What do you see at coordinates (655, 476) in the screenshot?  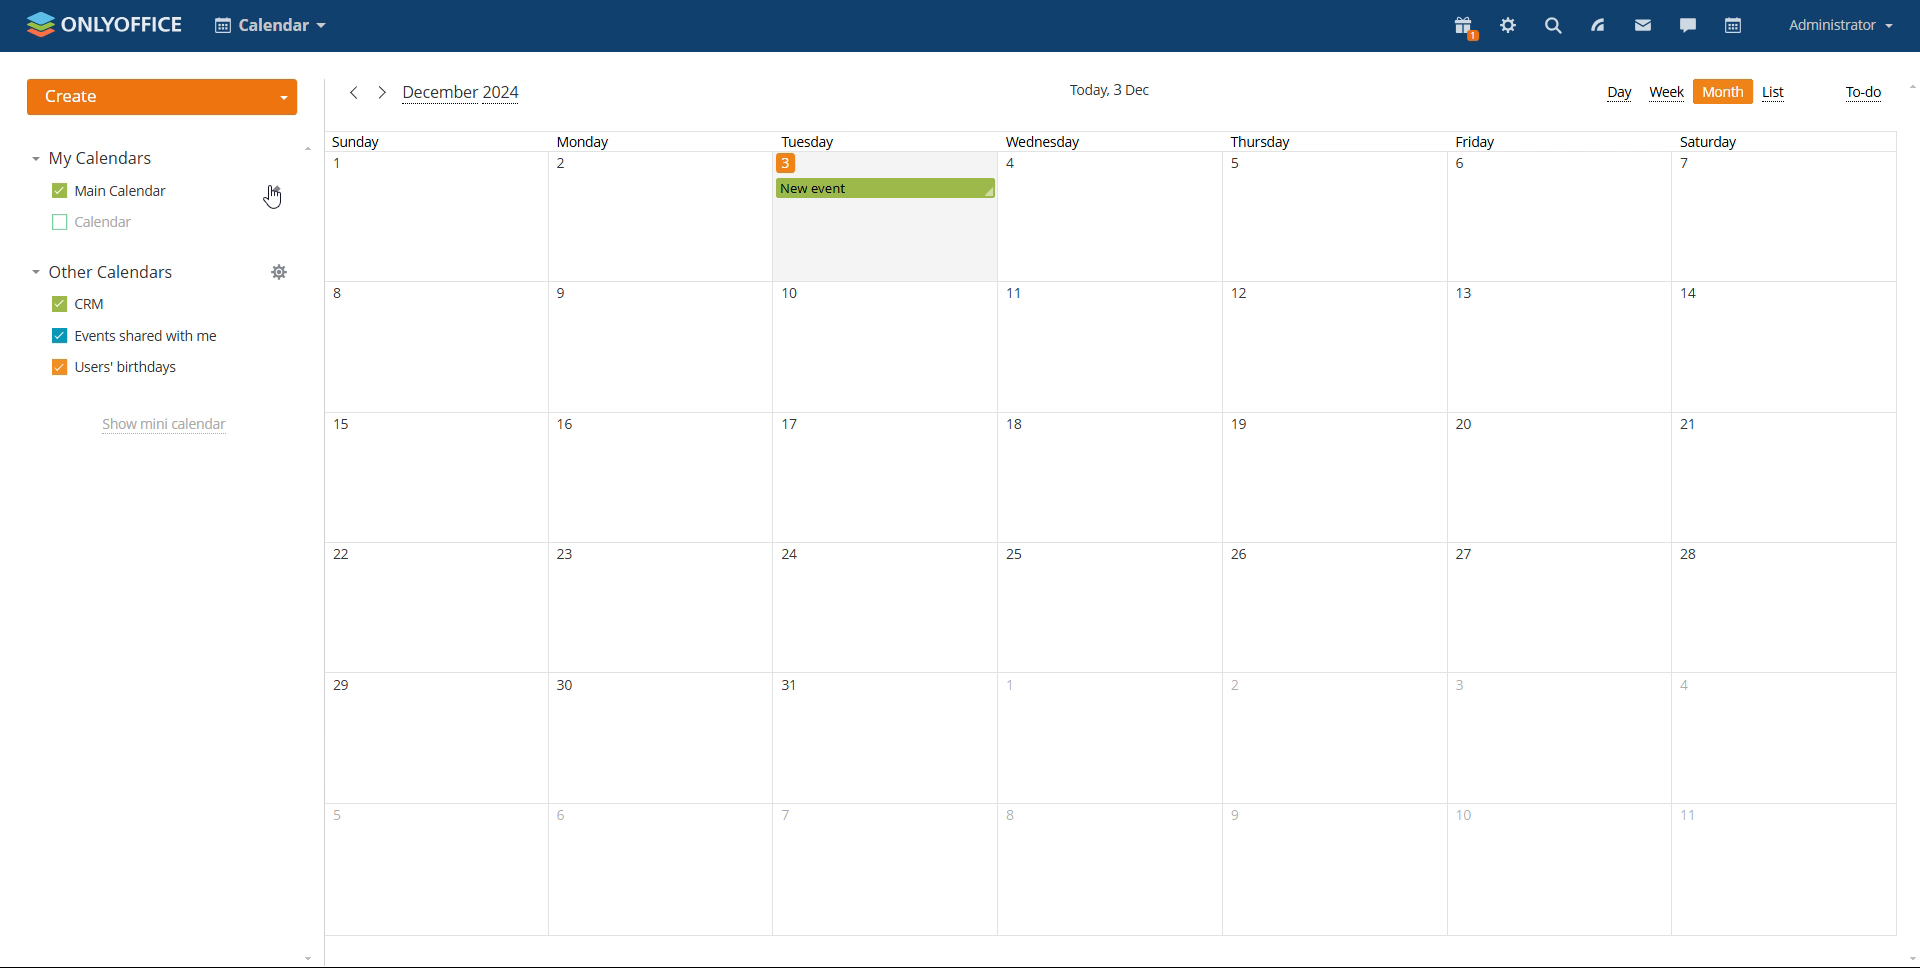 I see `data` at bounding box center [655, 476].